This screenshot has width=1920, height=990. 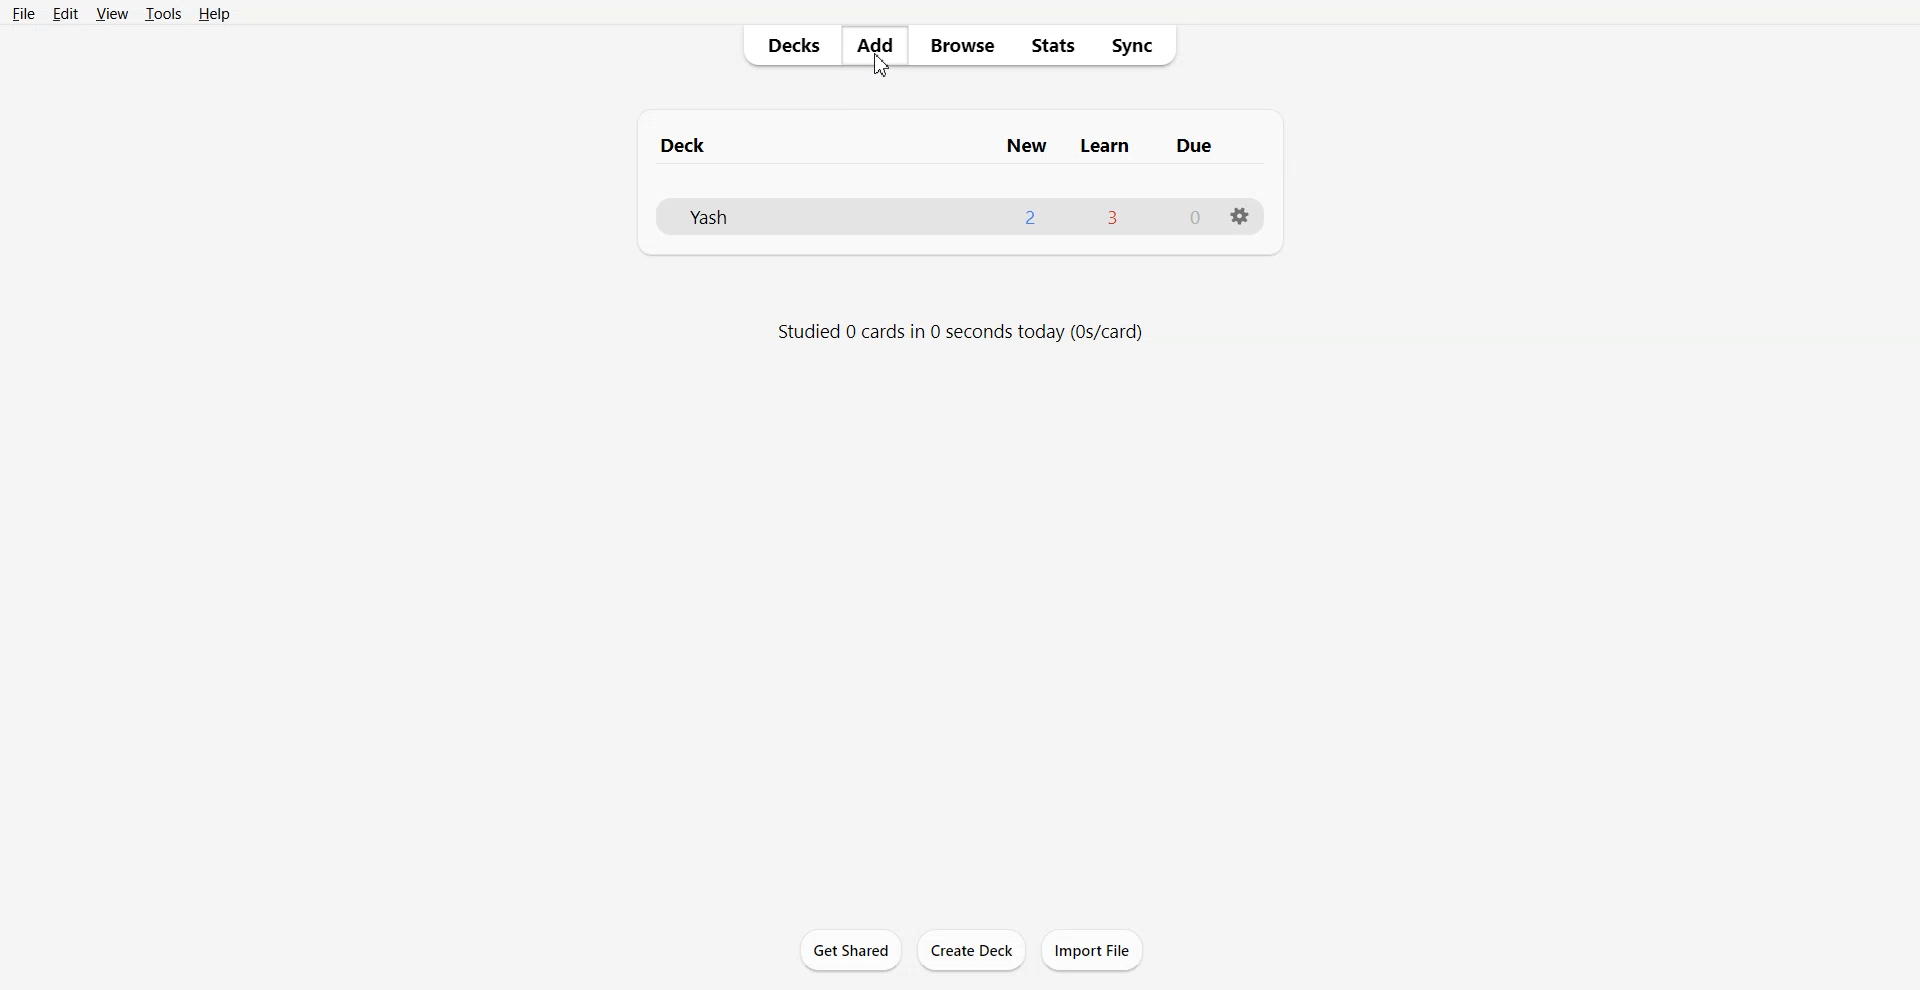 I want to click on Add, so click(x=875, y=45).